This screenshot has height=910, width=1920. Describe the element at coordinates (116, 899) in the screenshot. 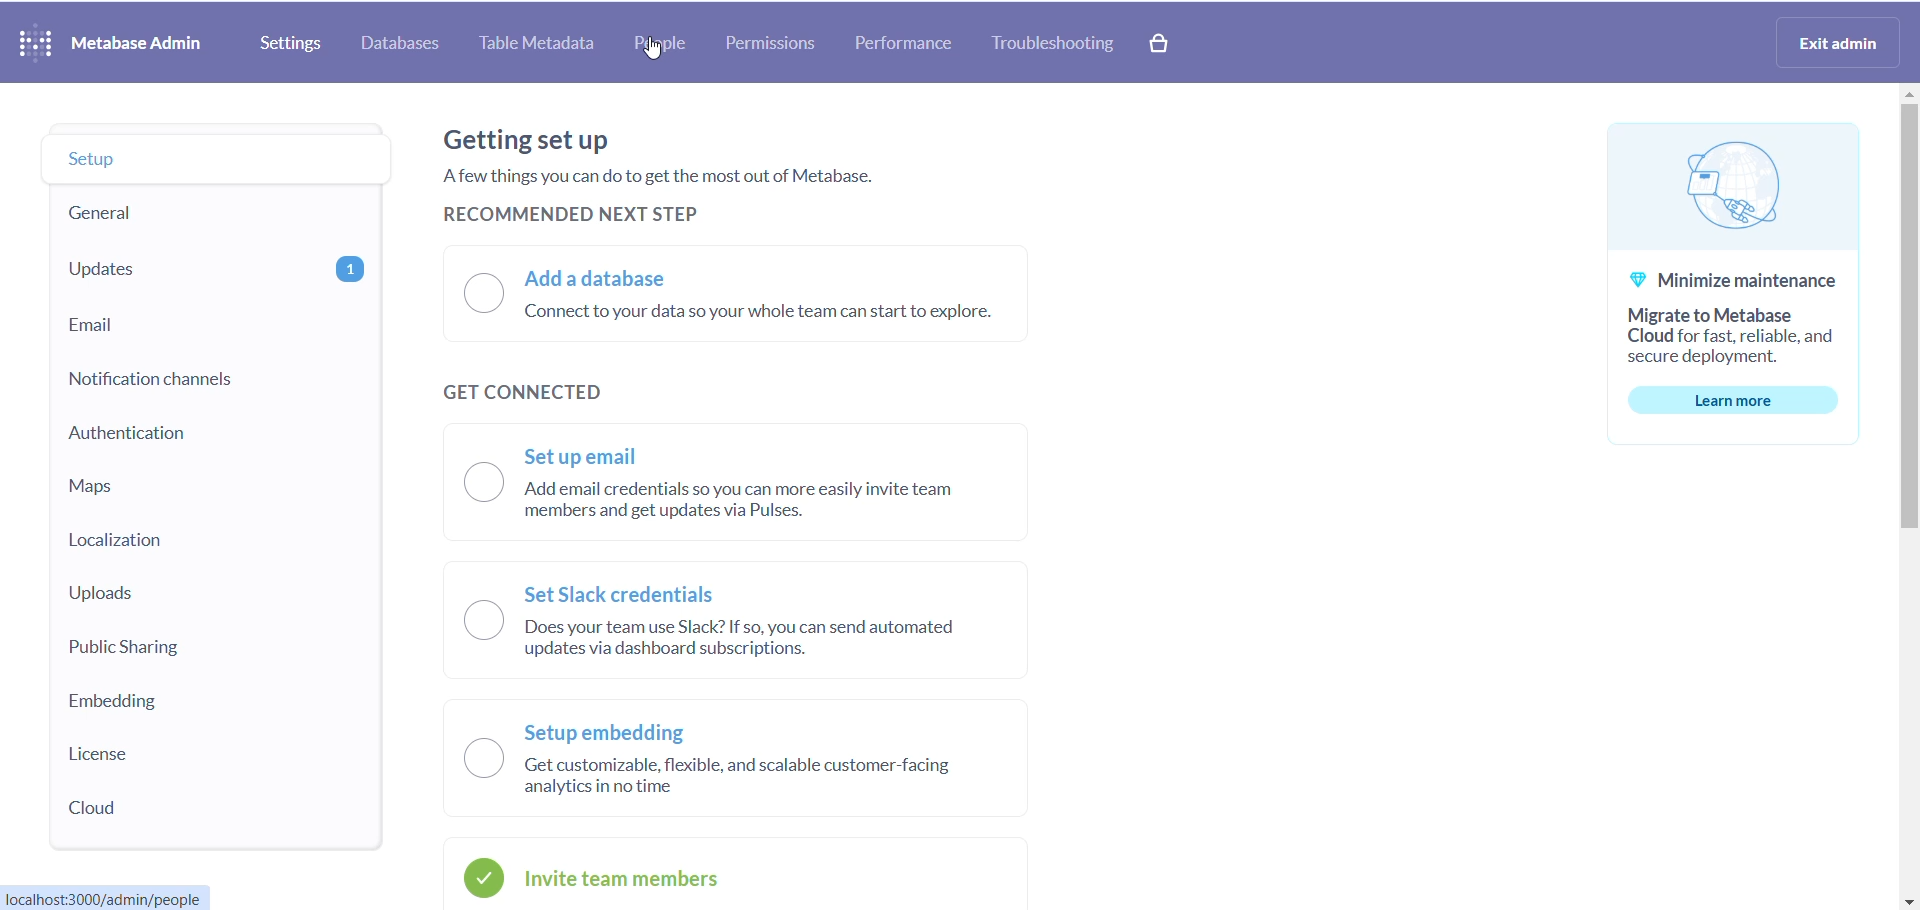

I see `URL` at that location.